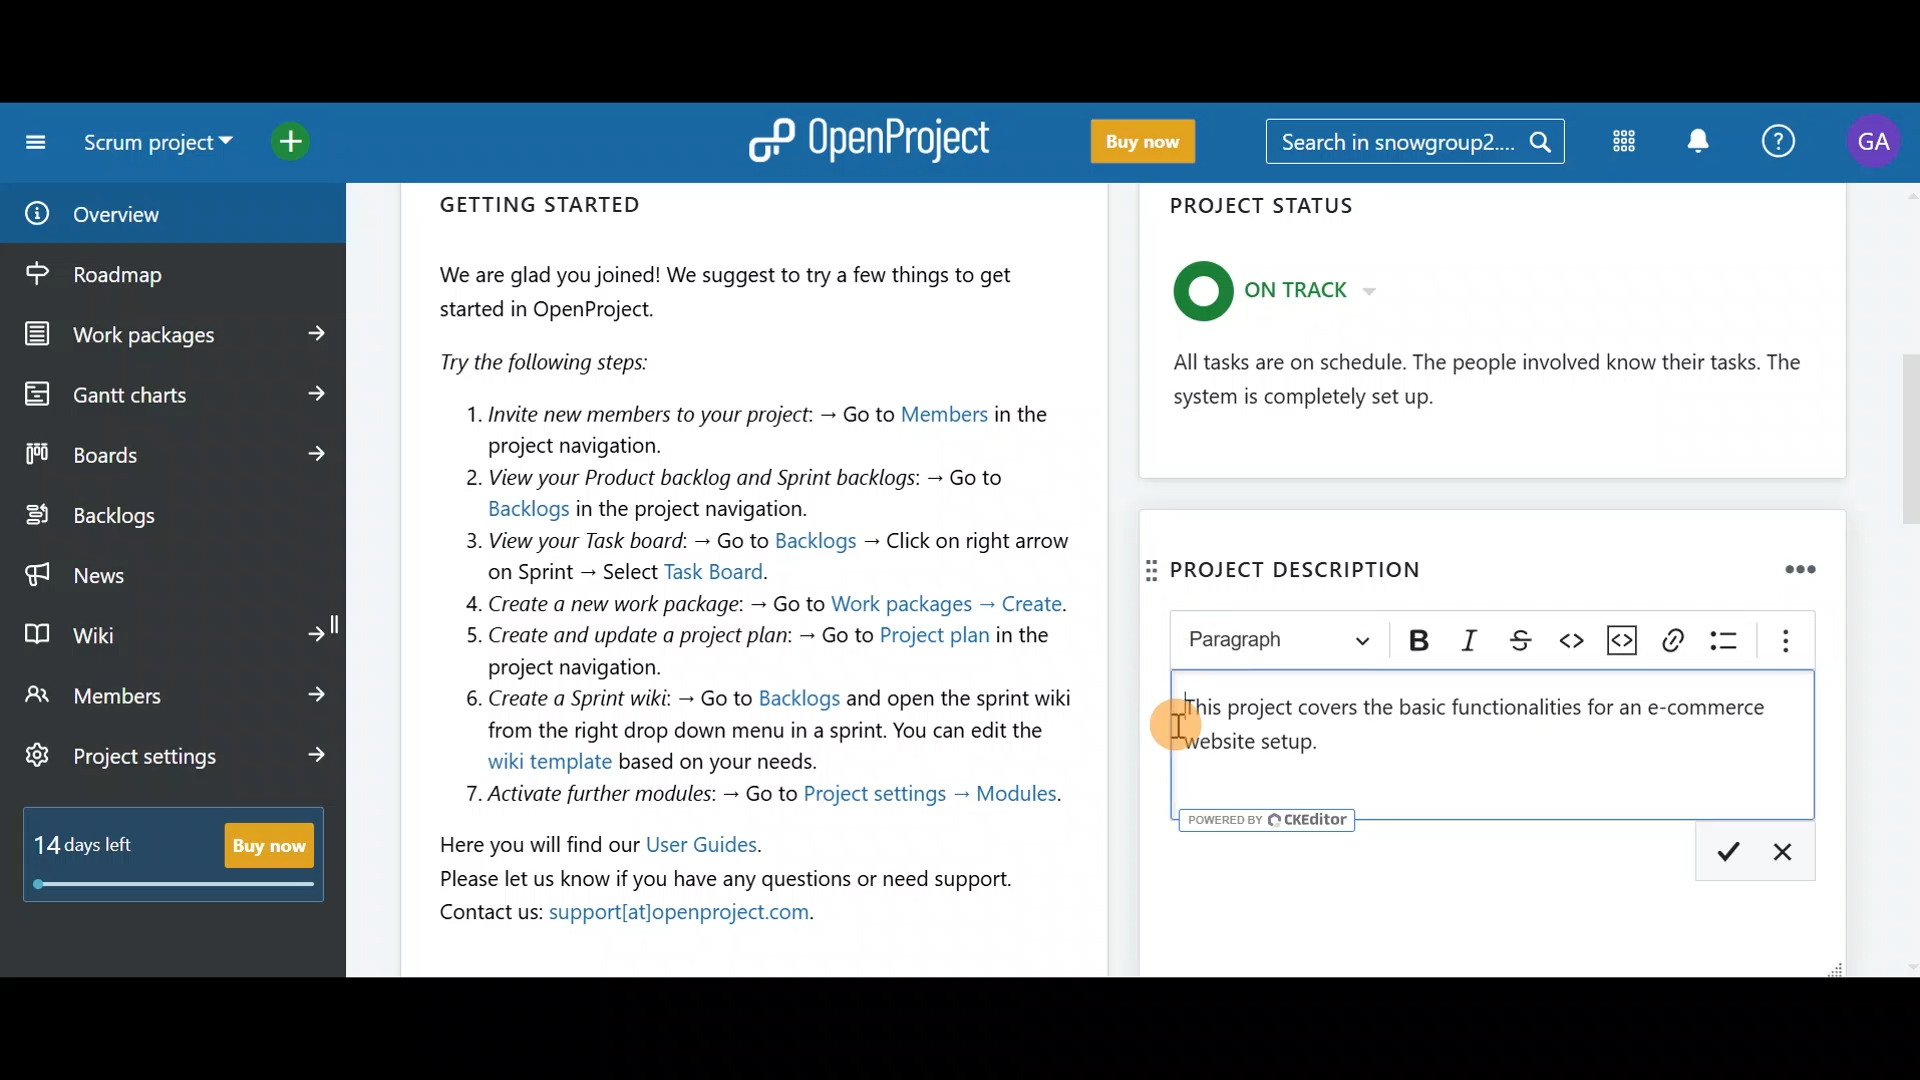 The height and width of the screenshot is (1080, 1920). Describe the element at coordinates (1471, 638) in the screenshot. I see `Italic` at that location.